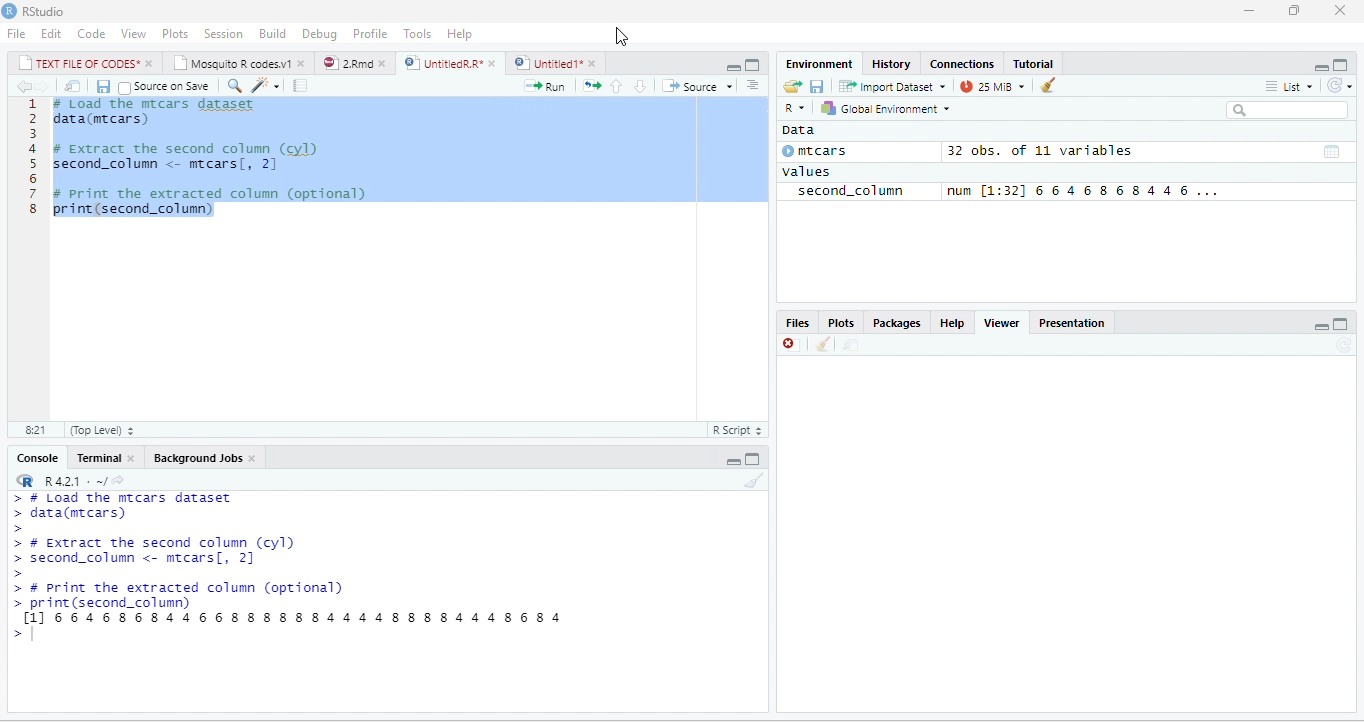 This screenshot has width=1364, height=722. Describe the element at coordinates (754, 481) in the screenshot. I see `clear` at that location.